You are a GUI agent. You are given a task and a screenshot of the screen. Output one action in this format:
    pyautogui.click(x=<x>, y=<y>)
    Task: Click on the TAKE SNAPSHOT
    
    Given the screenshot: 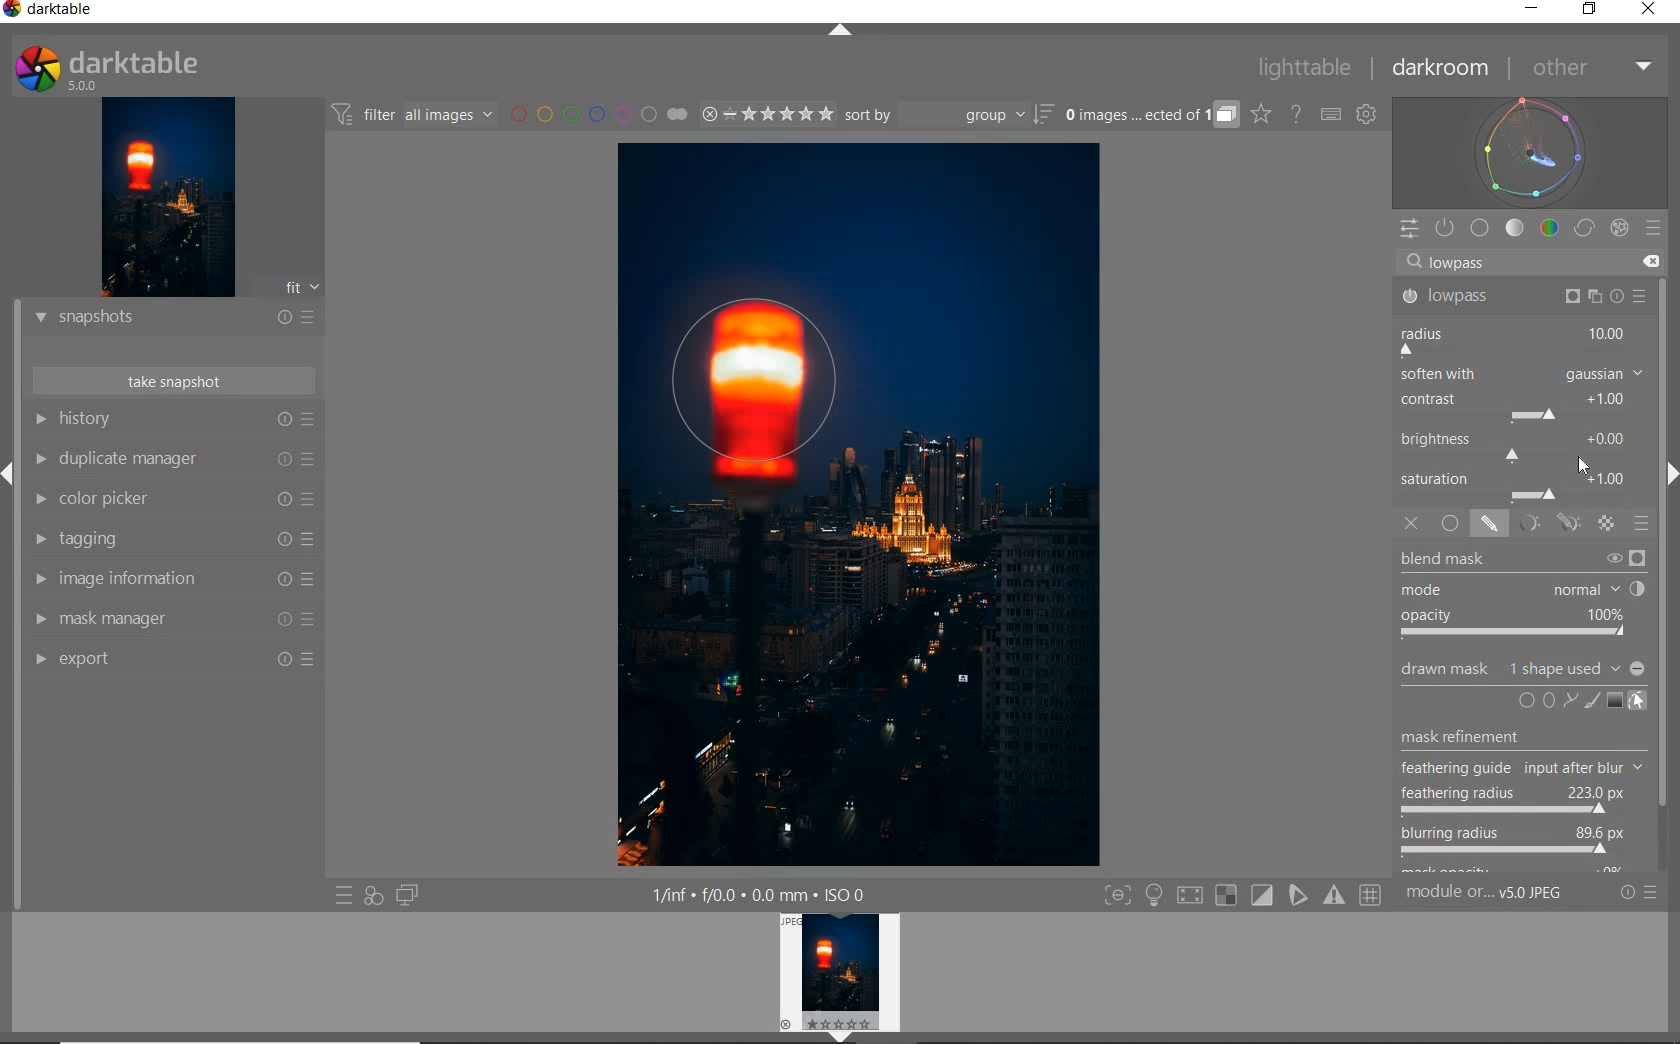 What is the action you would take?
    pyautogui.click(x=172, y=382)
    